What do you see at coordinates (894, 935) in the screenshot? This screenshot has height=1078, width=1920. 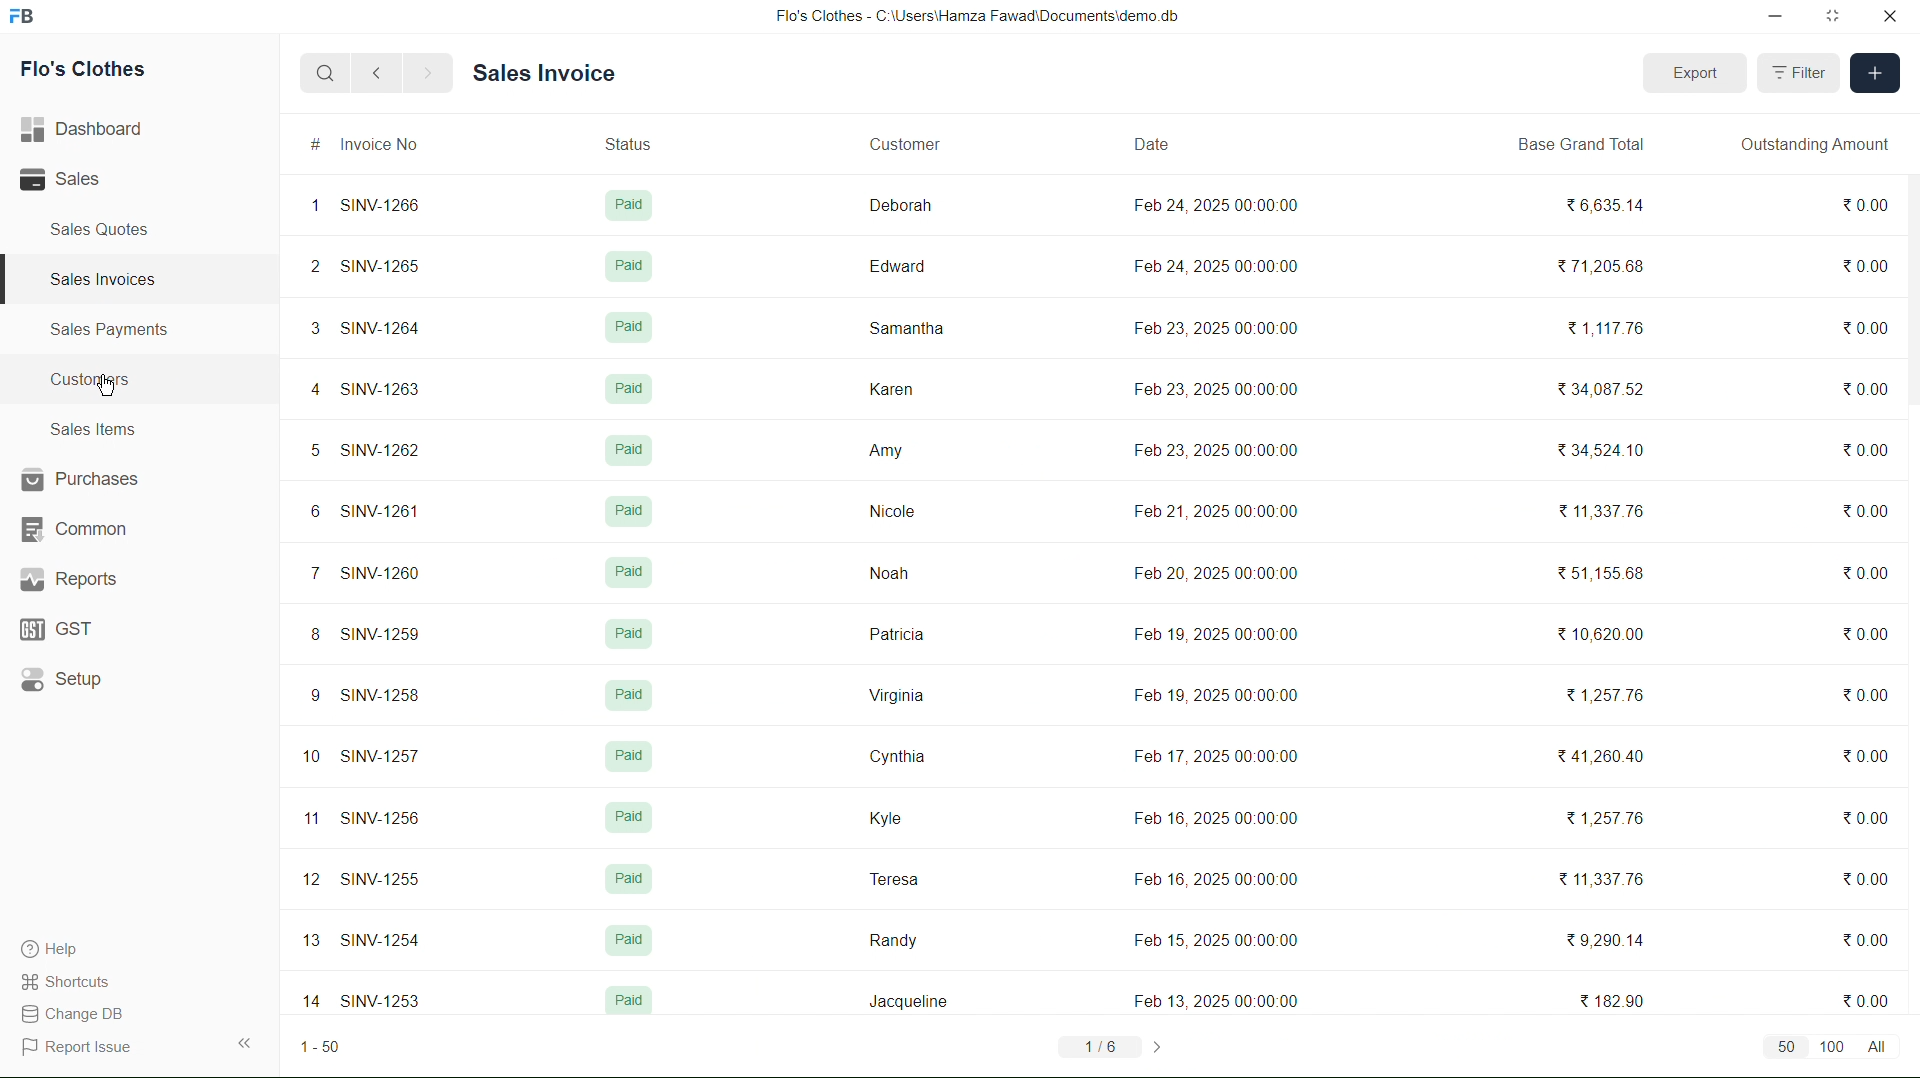 I see `Randy` at bounding box center [894, 935].